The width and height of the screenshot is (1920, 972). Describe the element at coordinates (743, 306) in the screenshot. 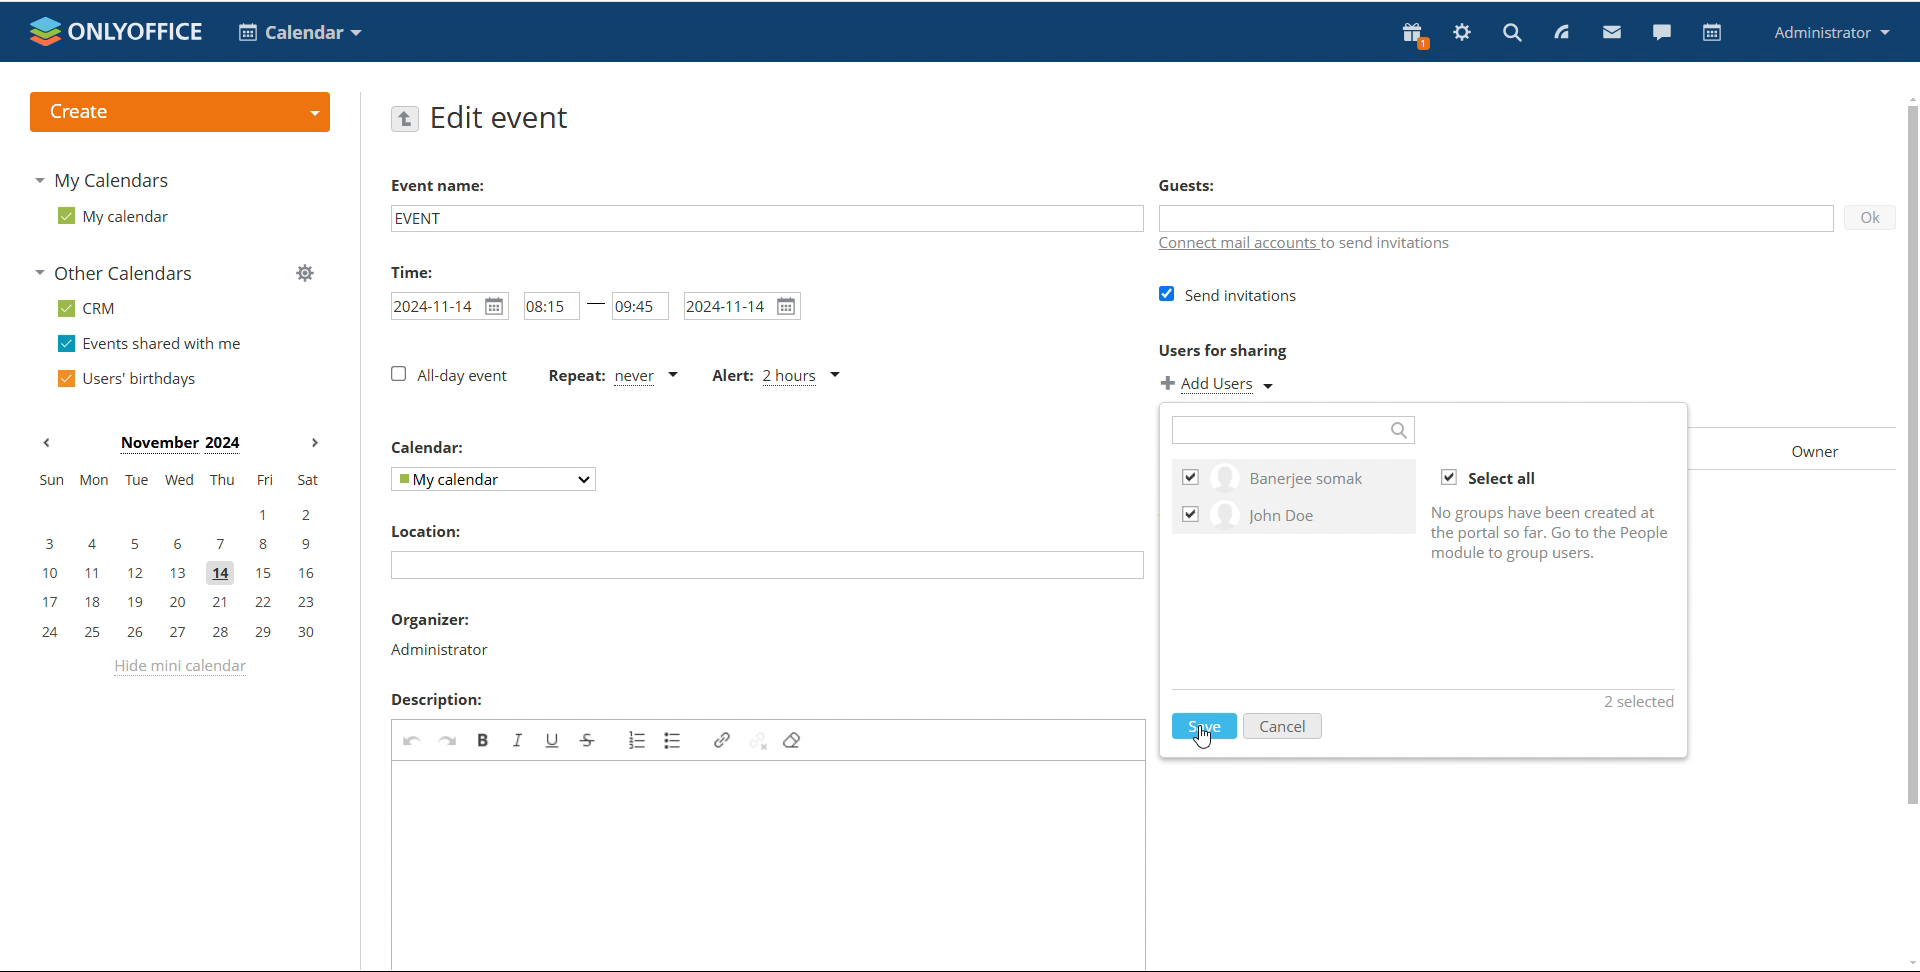

I see `set end date` at that location.